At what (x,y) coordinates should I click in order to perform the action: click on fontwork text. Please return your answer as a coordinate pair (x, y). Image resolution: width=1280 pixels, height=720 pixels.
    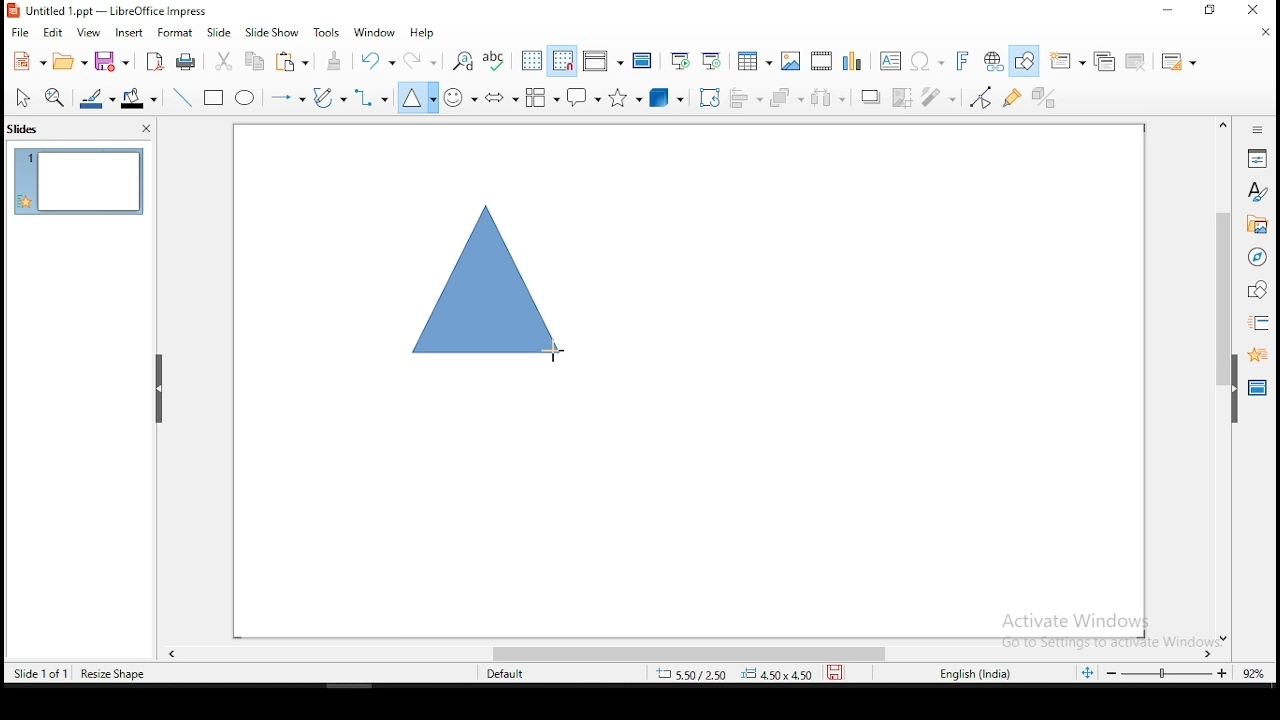
    Looking at the image, I should click on (956, 61).